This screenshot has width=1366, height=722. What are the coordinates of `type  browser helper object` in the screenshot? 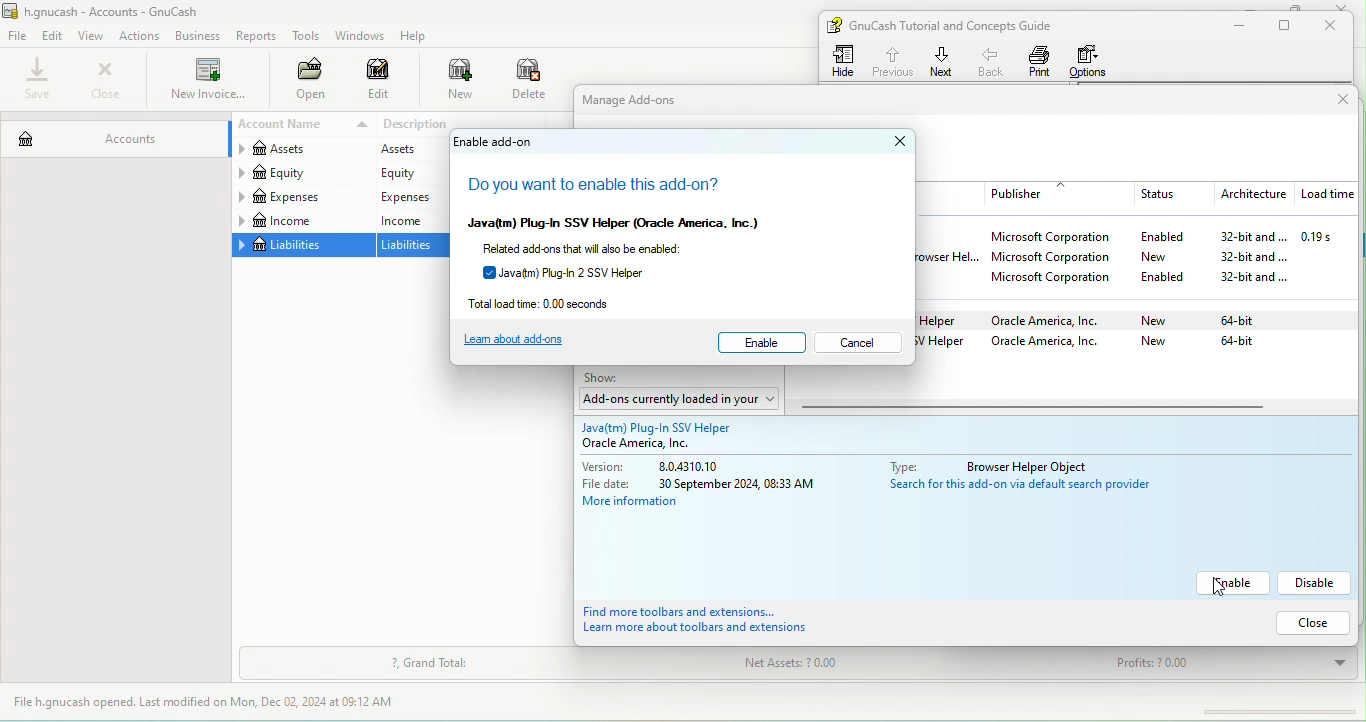 It's located at (1002, 464).